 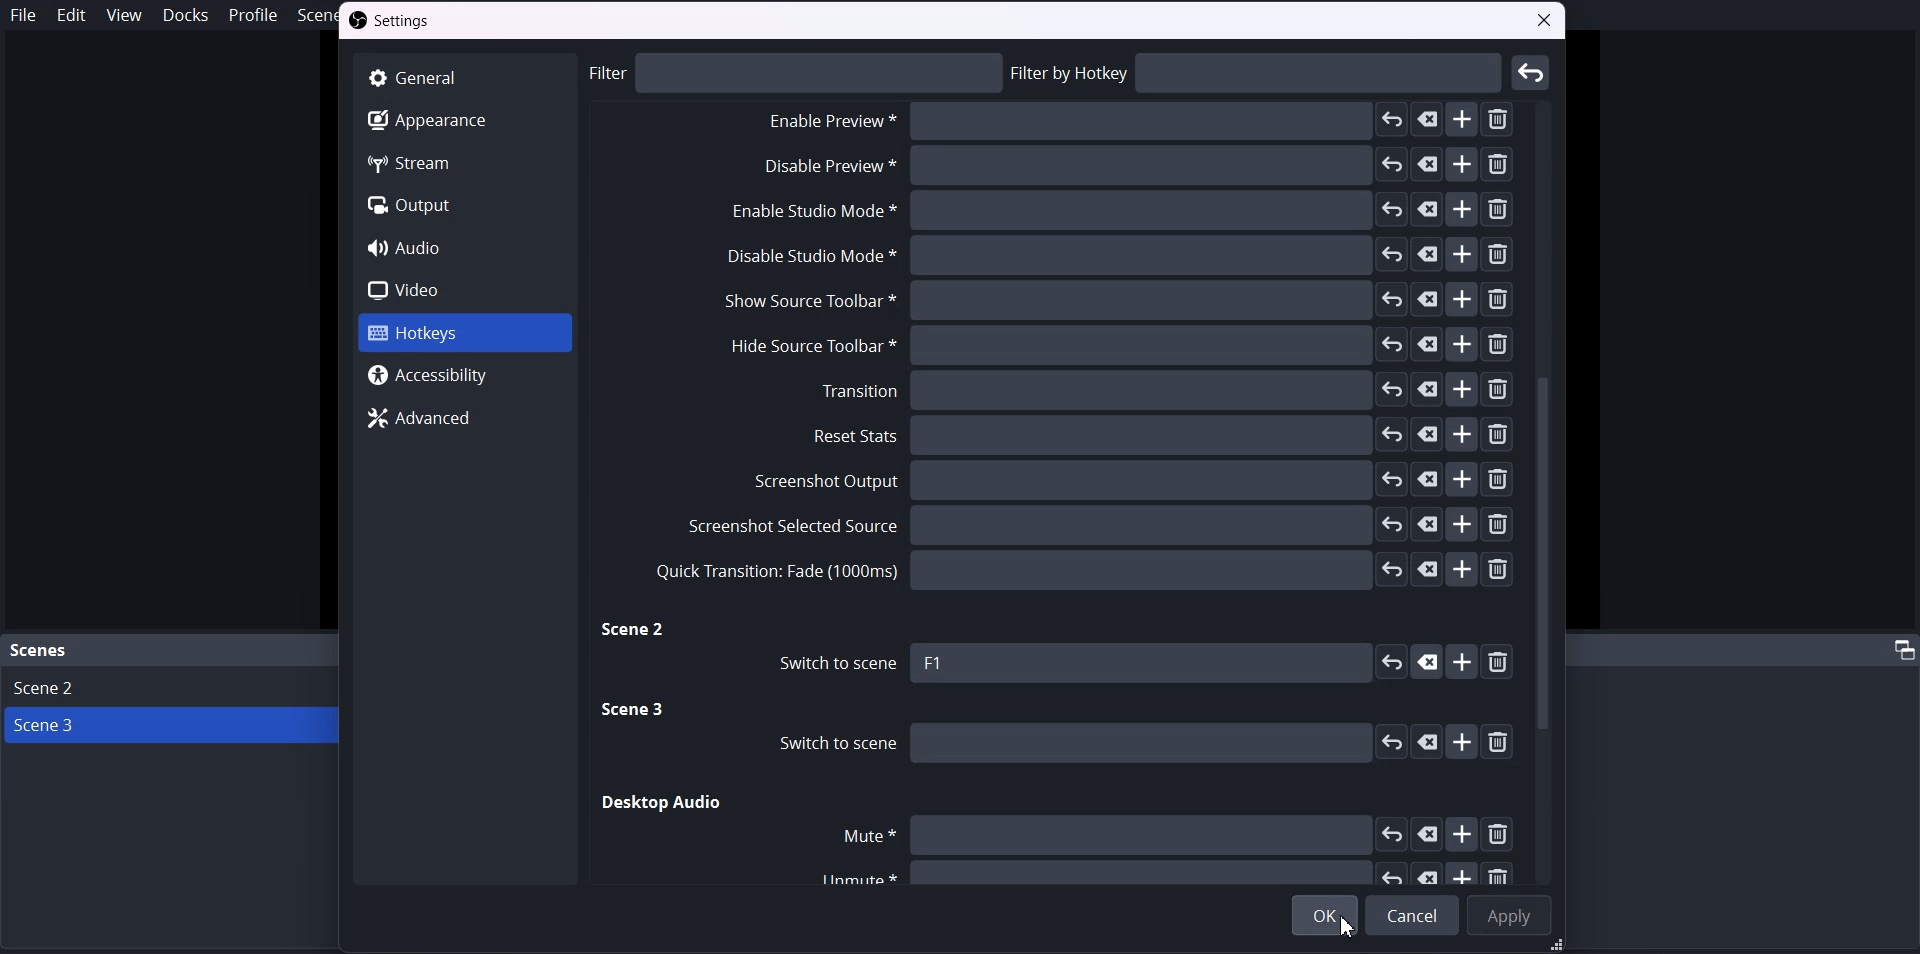 What do you see at coordinates (1131, 171) in the screenshot?
I see `Enable Preview` at bounding box center [1131, 171].